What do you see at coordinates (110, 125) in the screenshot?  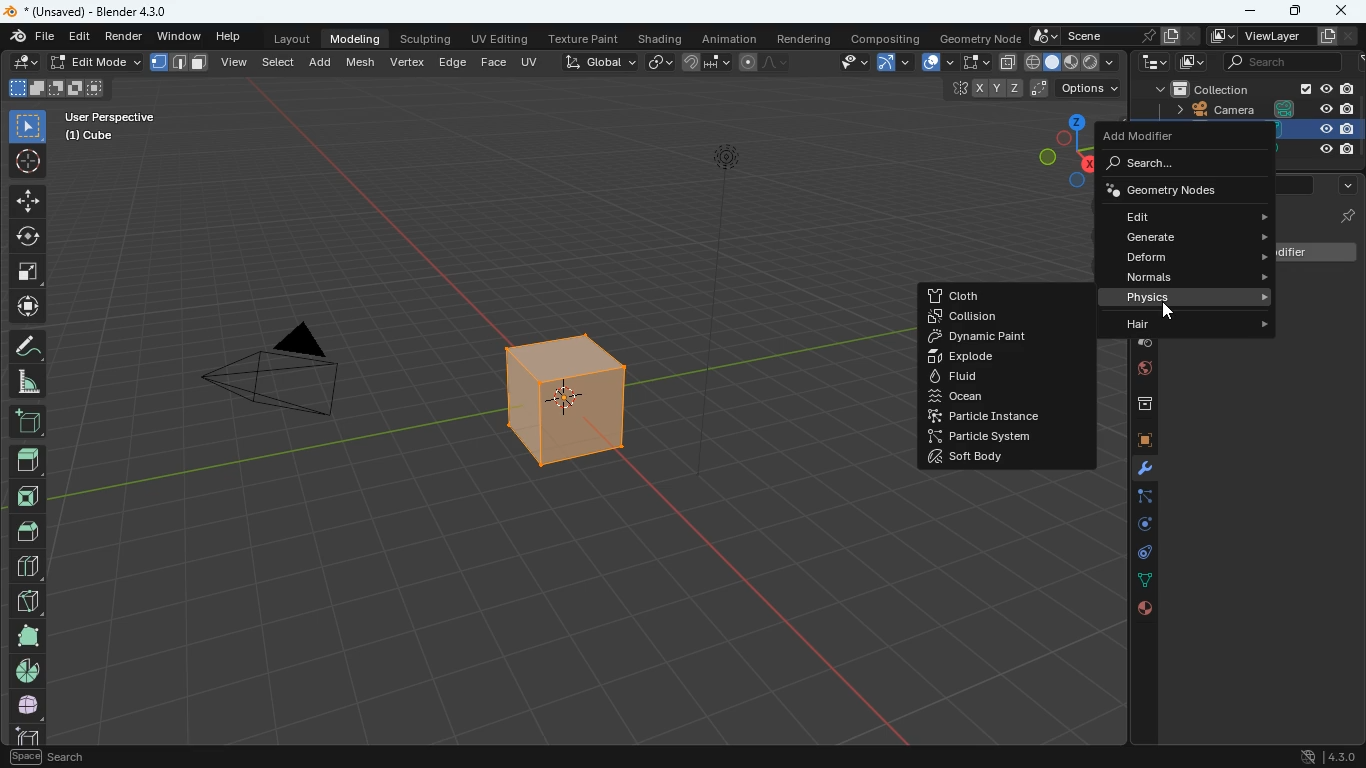 I see `User Perspective
fr a.` at bounding box center [110, 125].